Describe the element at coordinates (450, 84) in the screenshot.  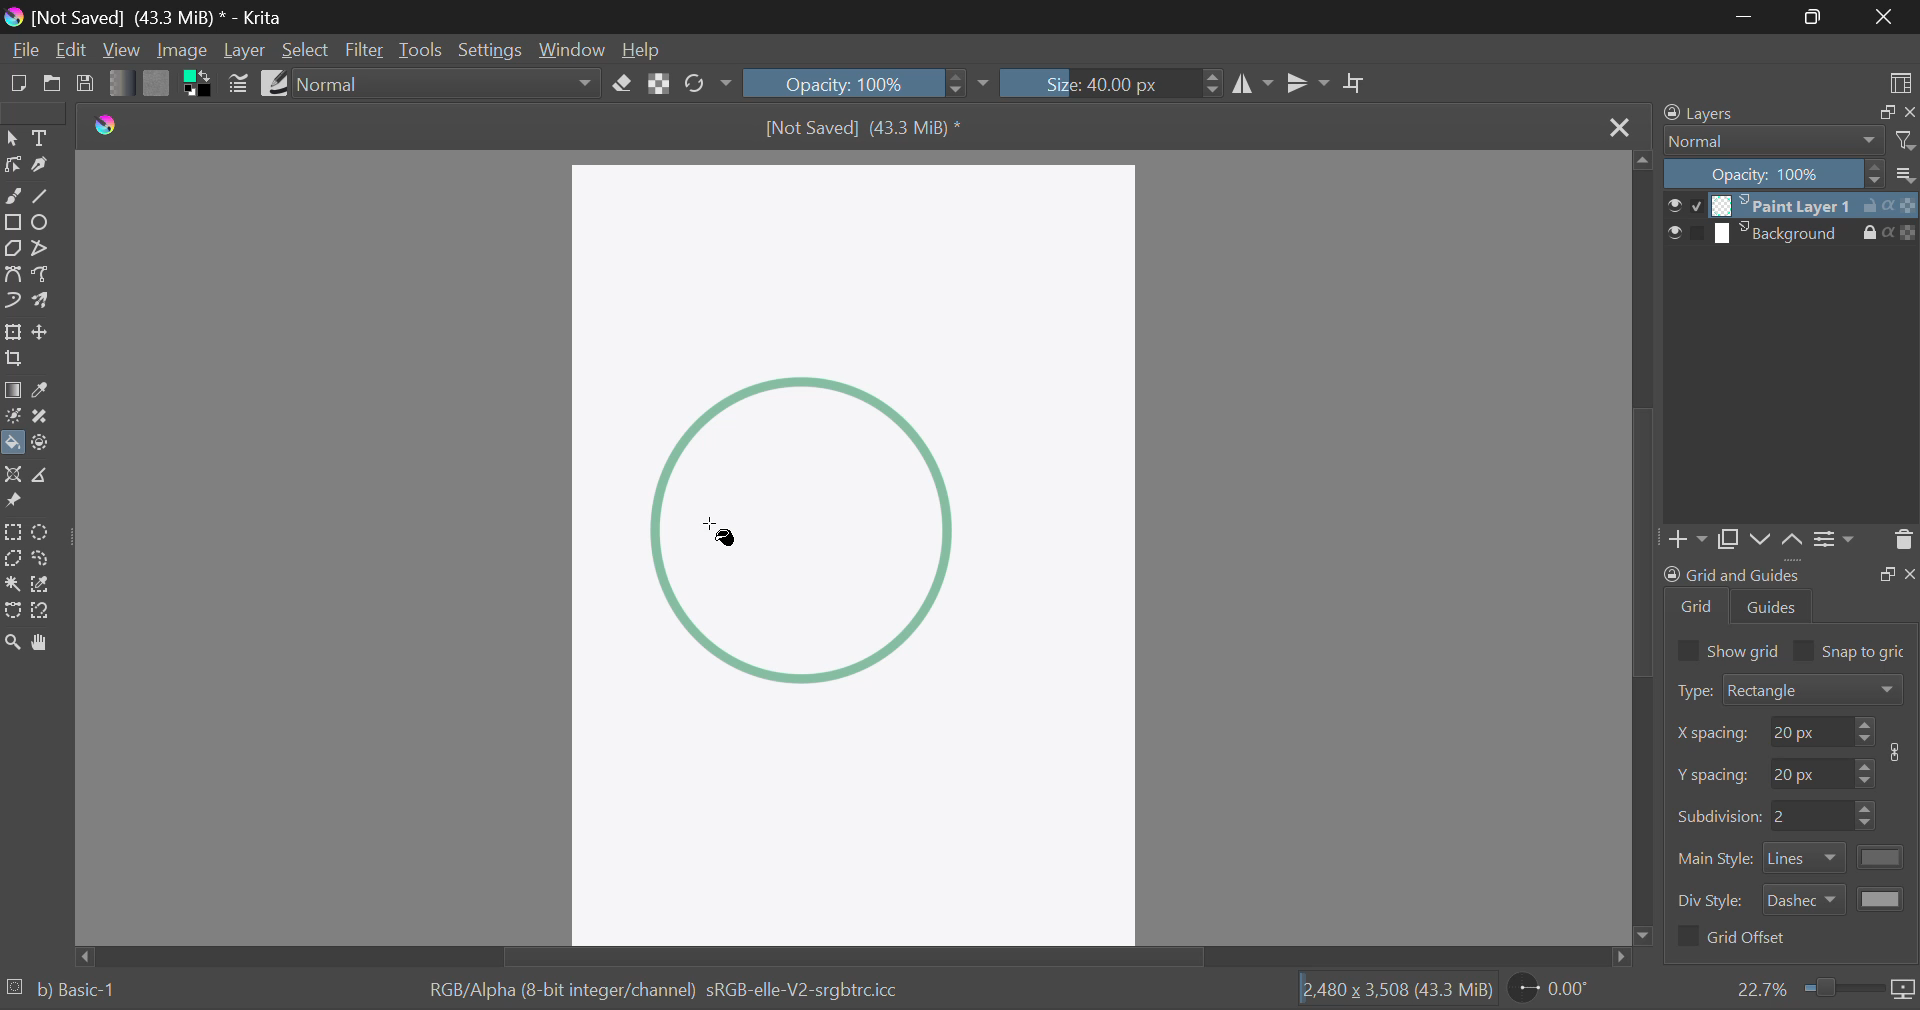
I see `Blending Mode` at that location.